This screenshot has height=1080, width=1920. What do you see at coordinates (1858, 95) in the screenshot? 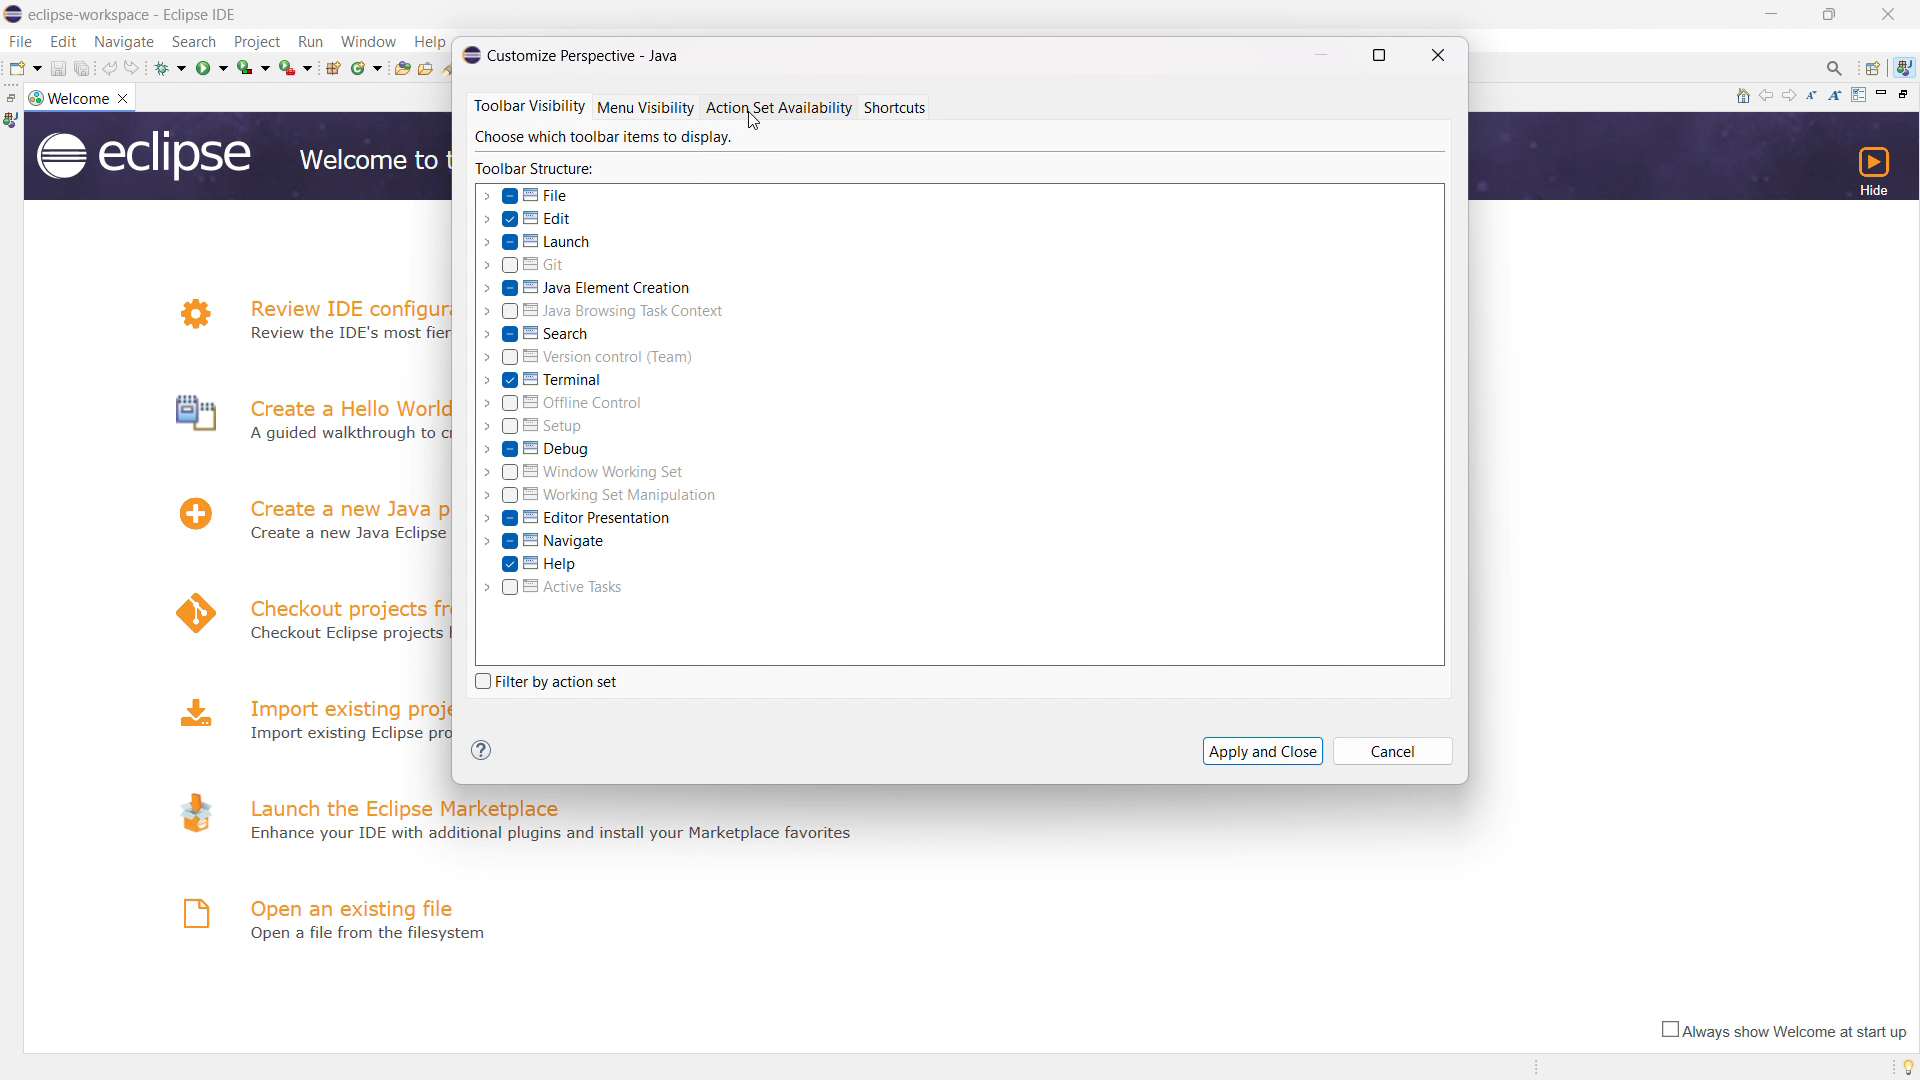
I see `customize page` at bounding box center [1858, 95].